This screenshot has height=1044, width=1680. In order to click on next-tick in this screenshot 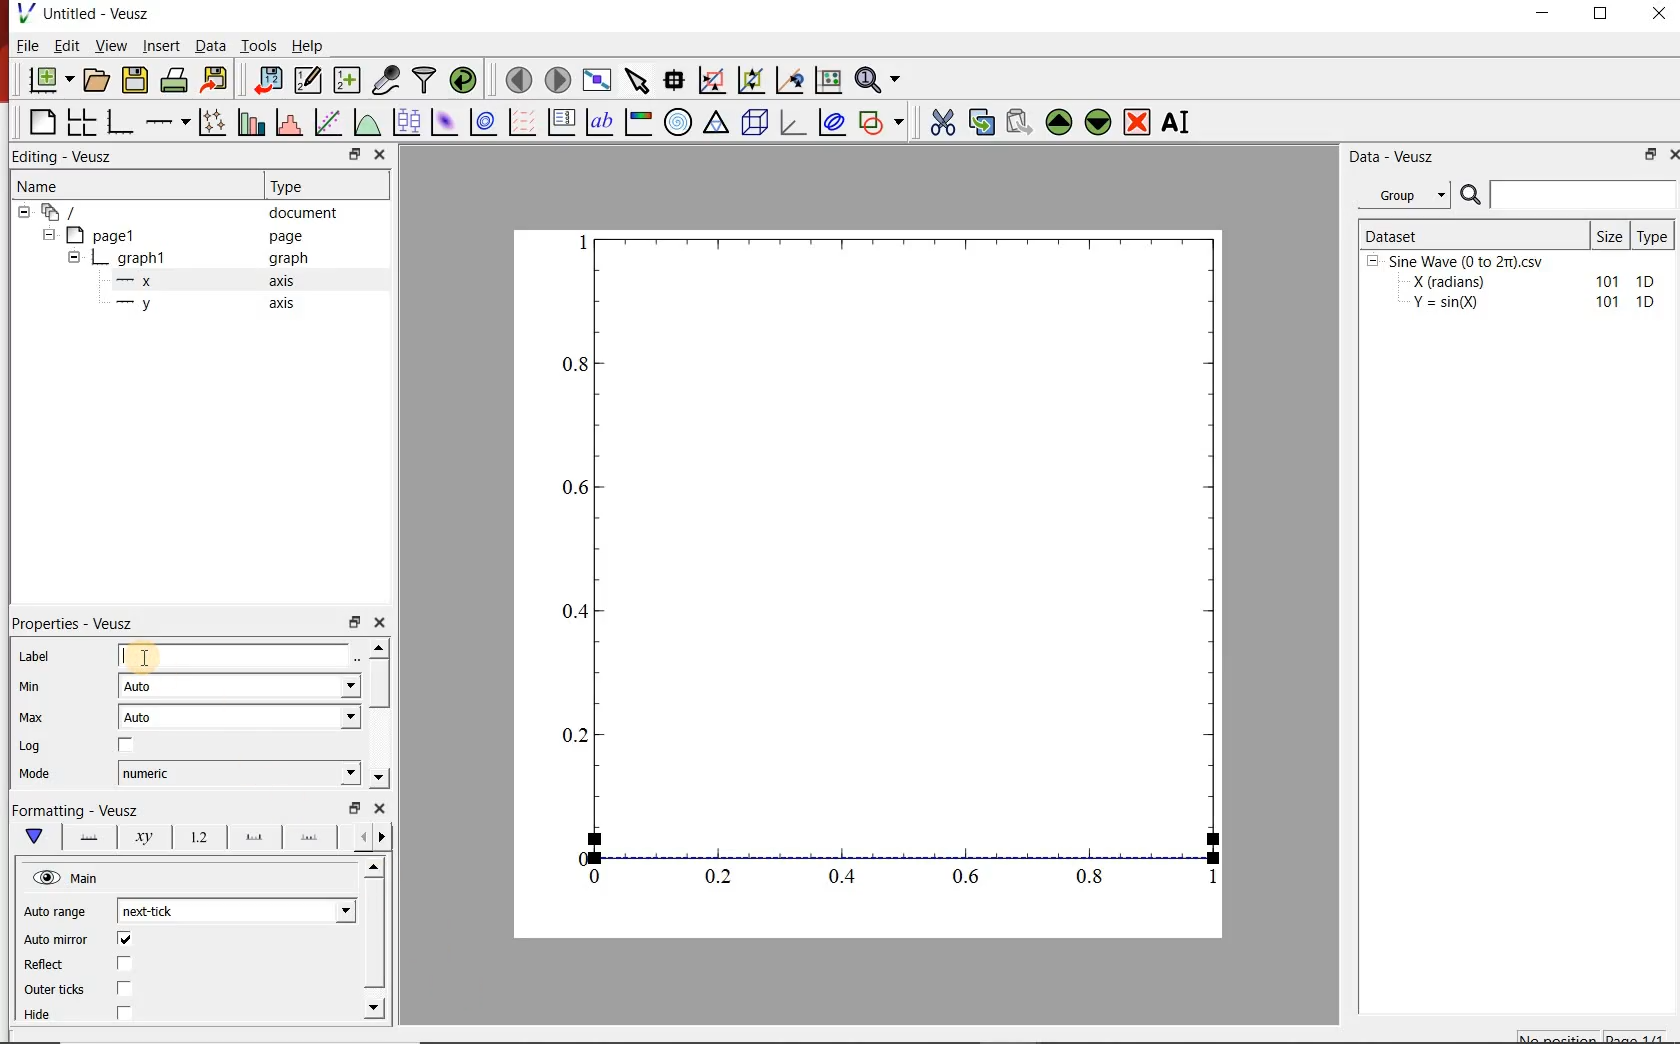, I will do `click(236, 909)`.